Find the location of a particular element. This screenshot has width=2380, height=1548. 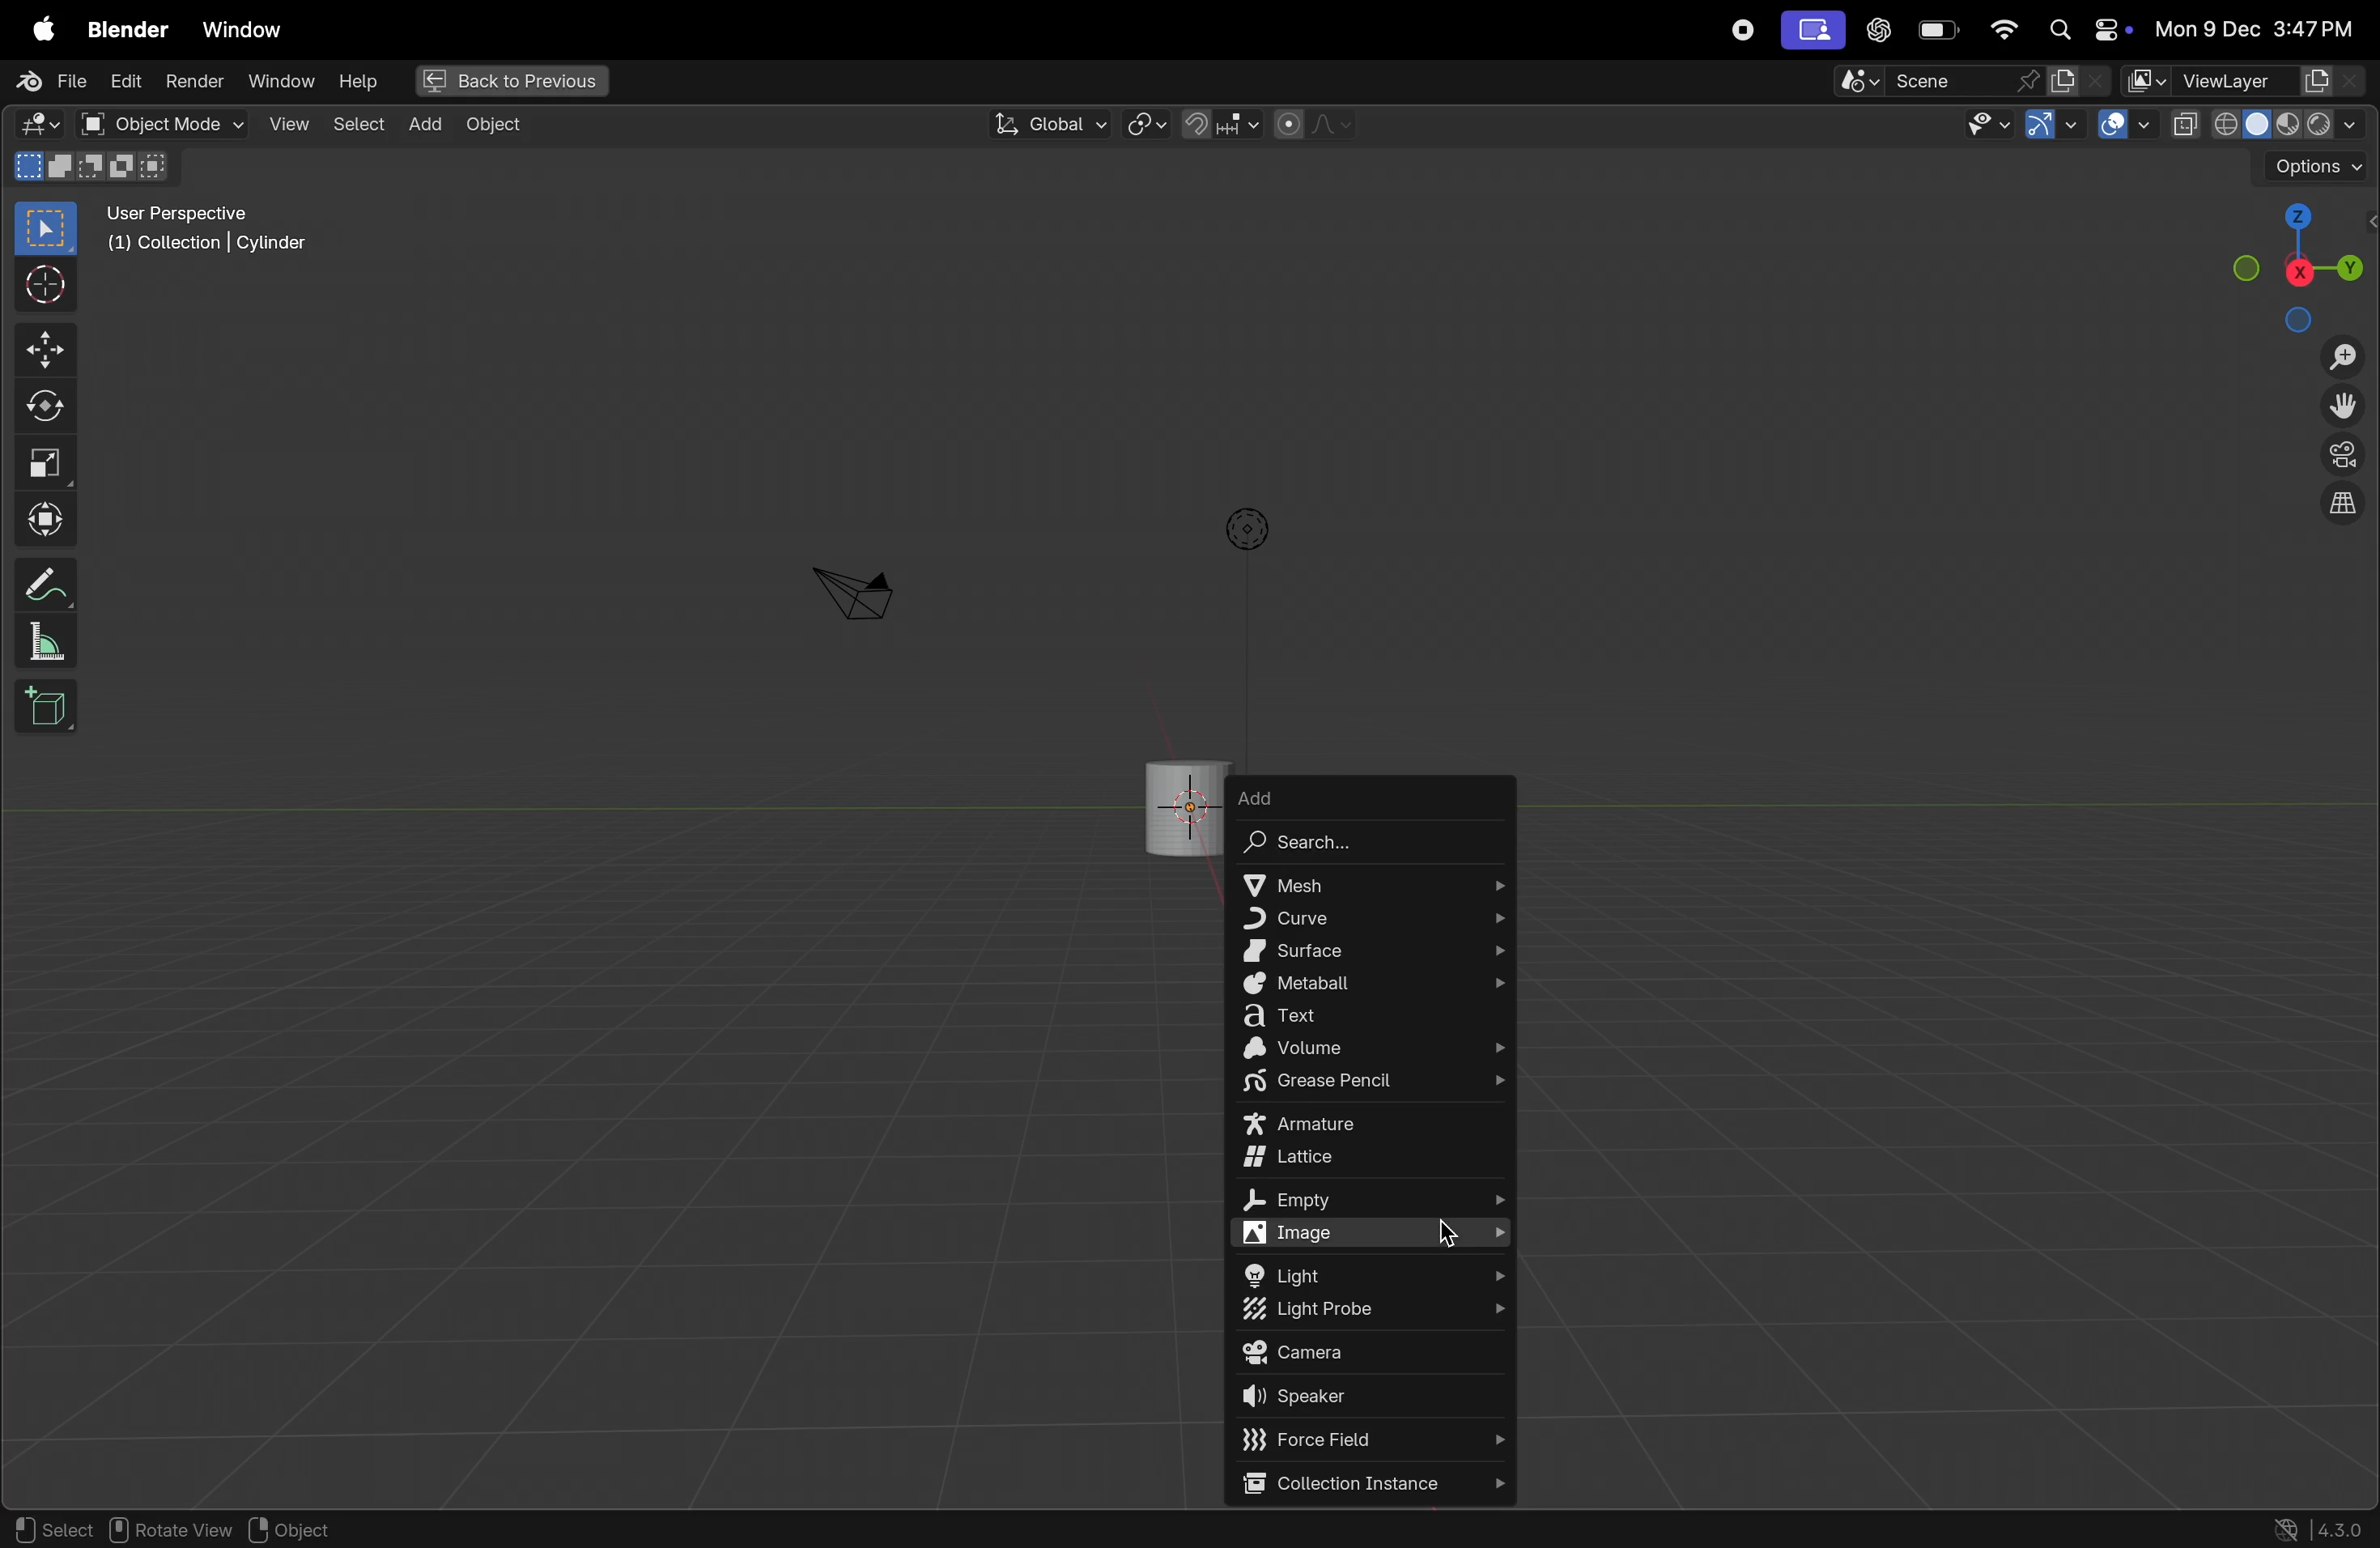

light is located at coordinates (1378, 1273).